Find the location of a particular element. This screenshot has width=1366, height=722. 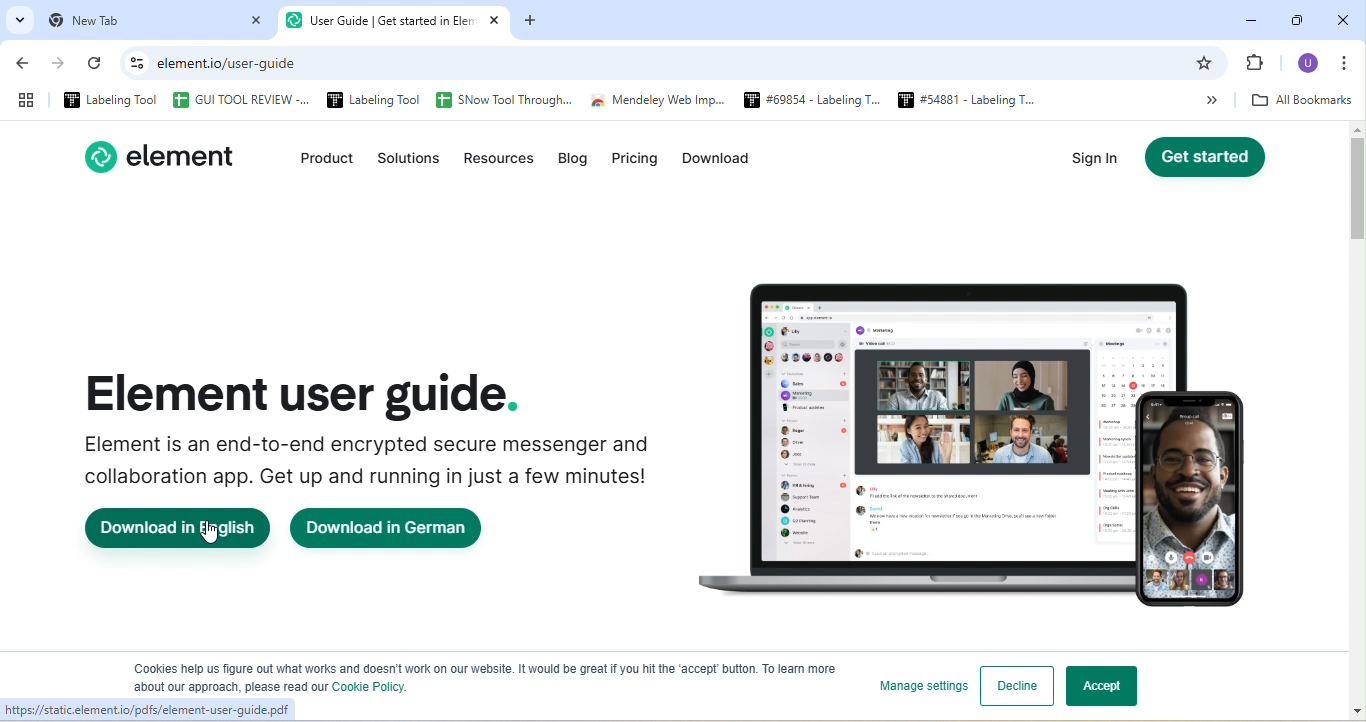

 #69654 - Labeling T is located at coordinates (807, 101).